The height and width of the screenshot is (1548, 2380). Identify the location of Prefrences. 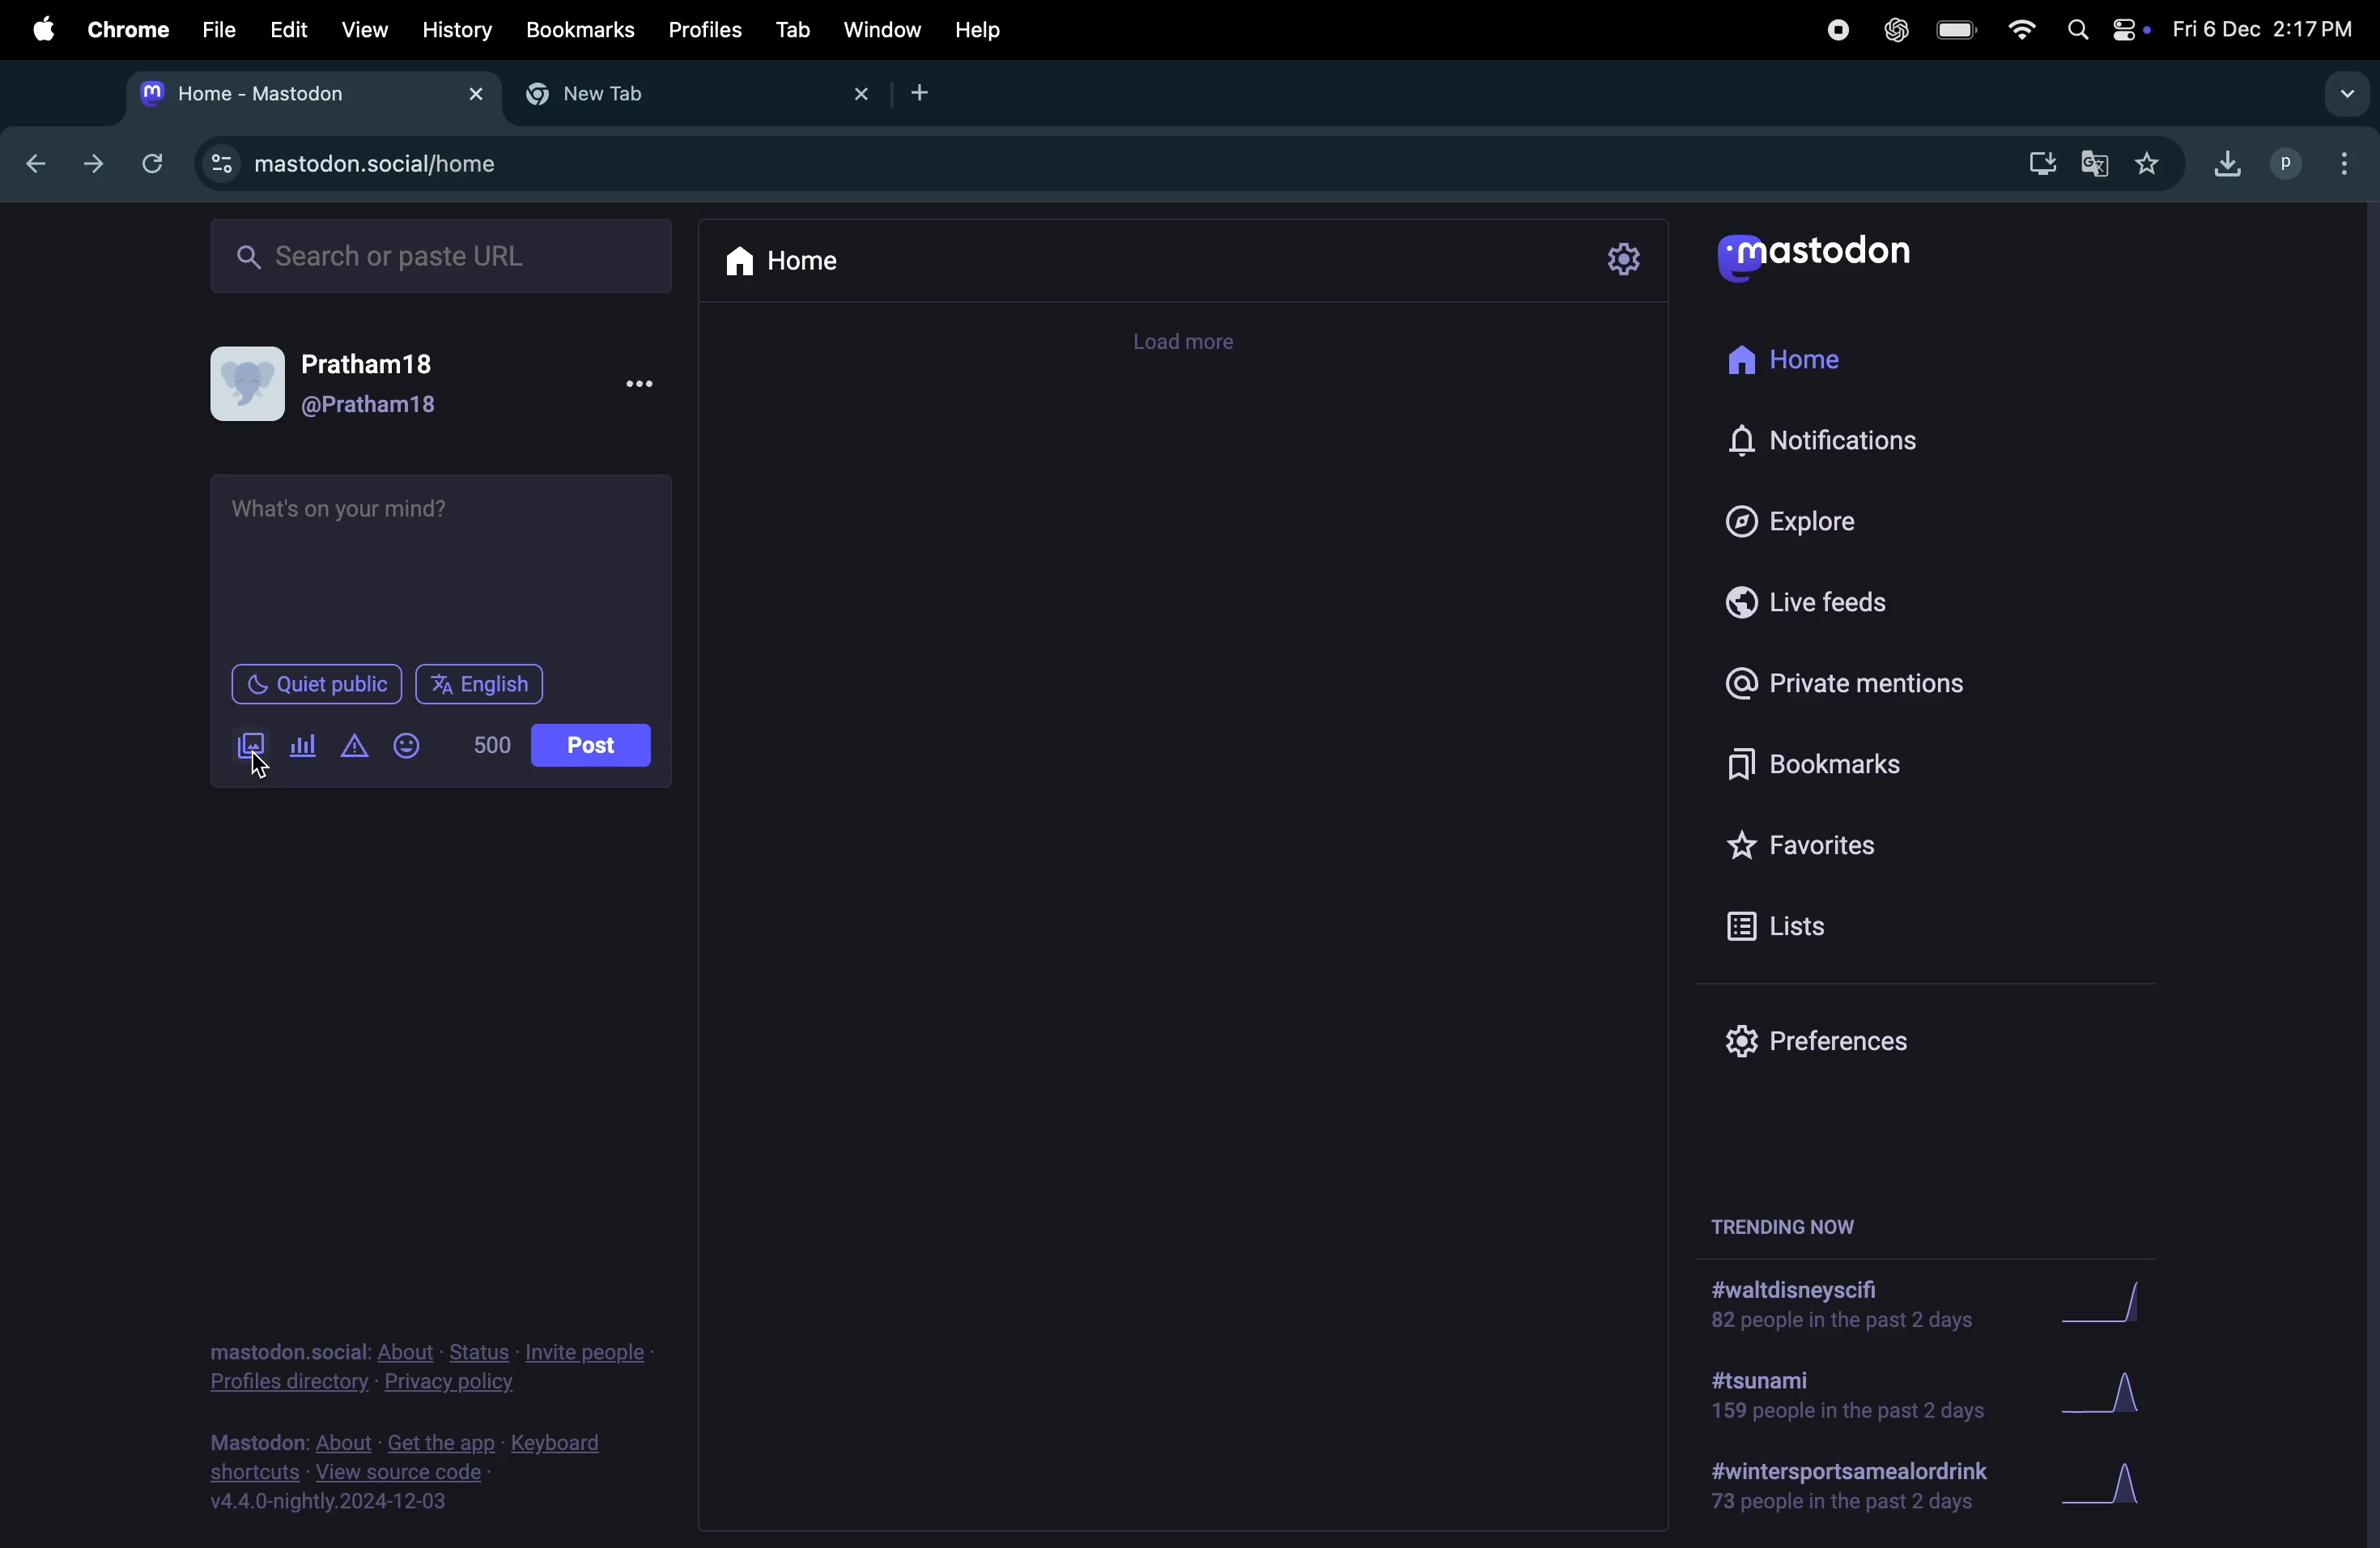
(1823, 1037).